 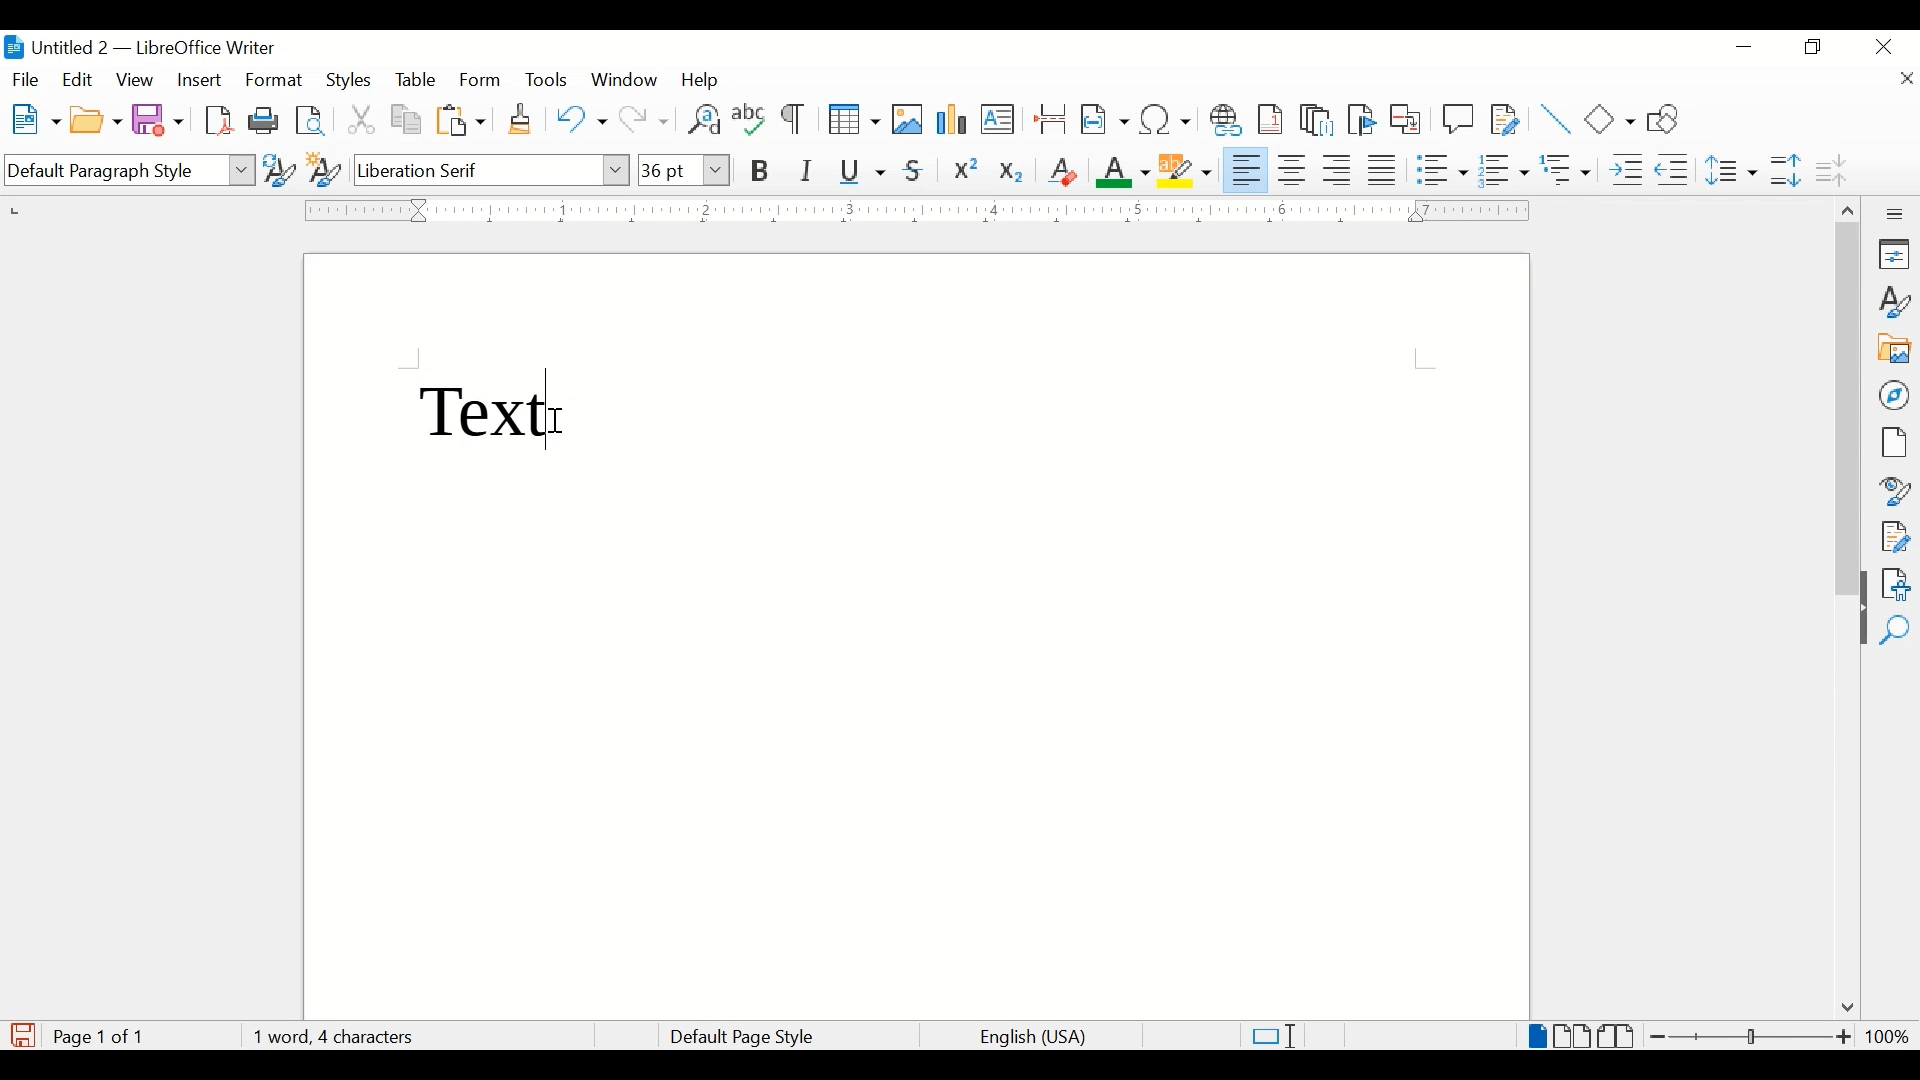 I want to click on single page view, so click(x=1538, y=1036).